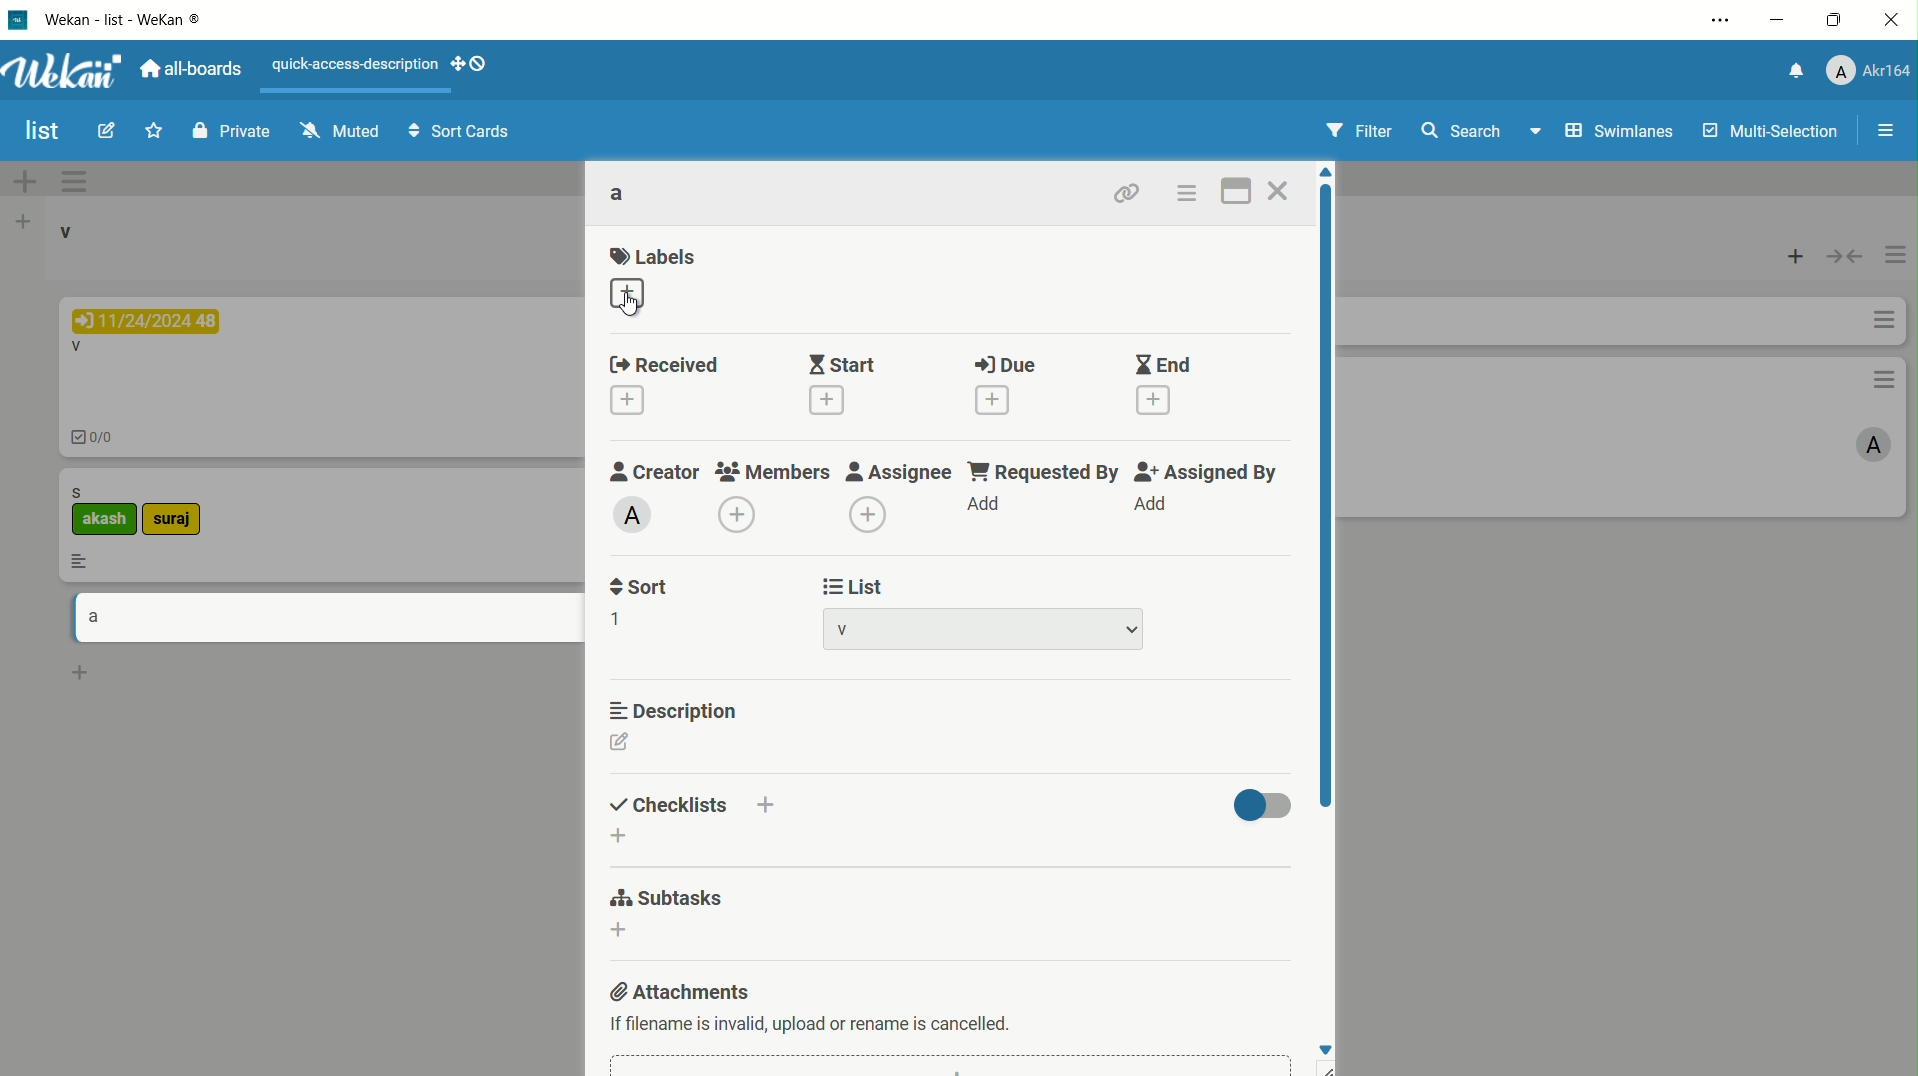 The height and width of the screenshot is (1076, 1918). I want to click on quick-access-description, so click(357, 66).